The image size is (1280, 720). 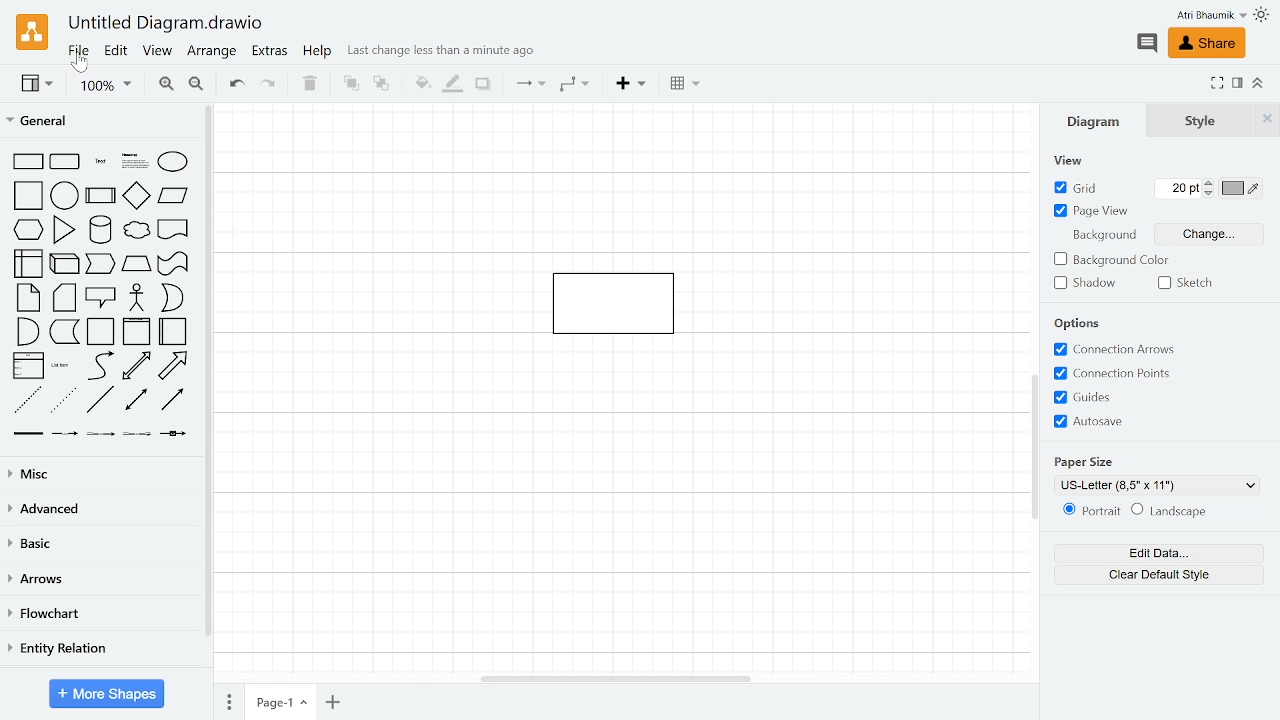 I want to click on TO front, so click(x=352, y=85).